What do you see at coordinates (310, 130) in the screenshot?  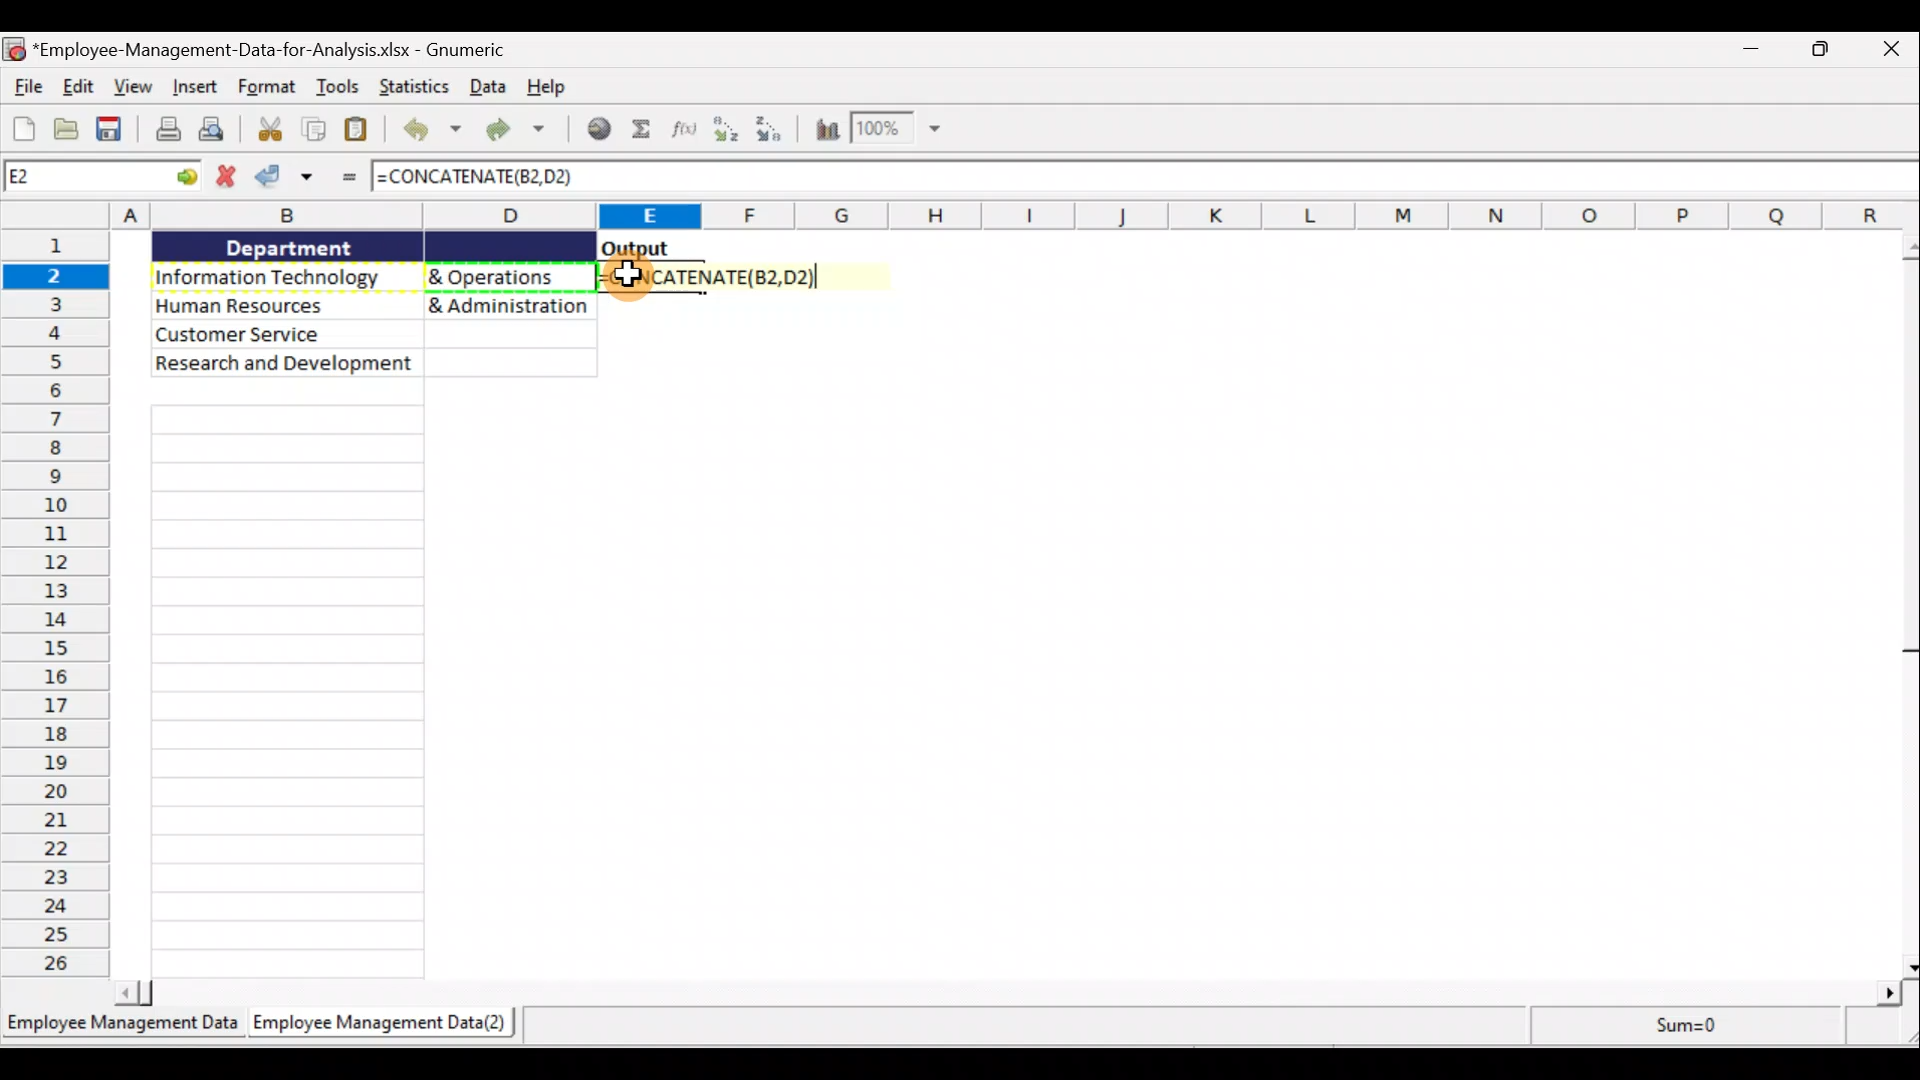 I see `Copy the selection` at bounding box center [310, 130].